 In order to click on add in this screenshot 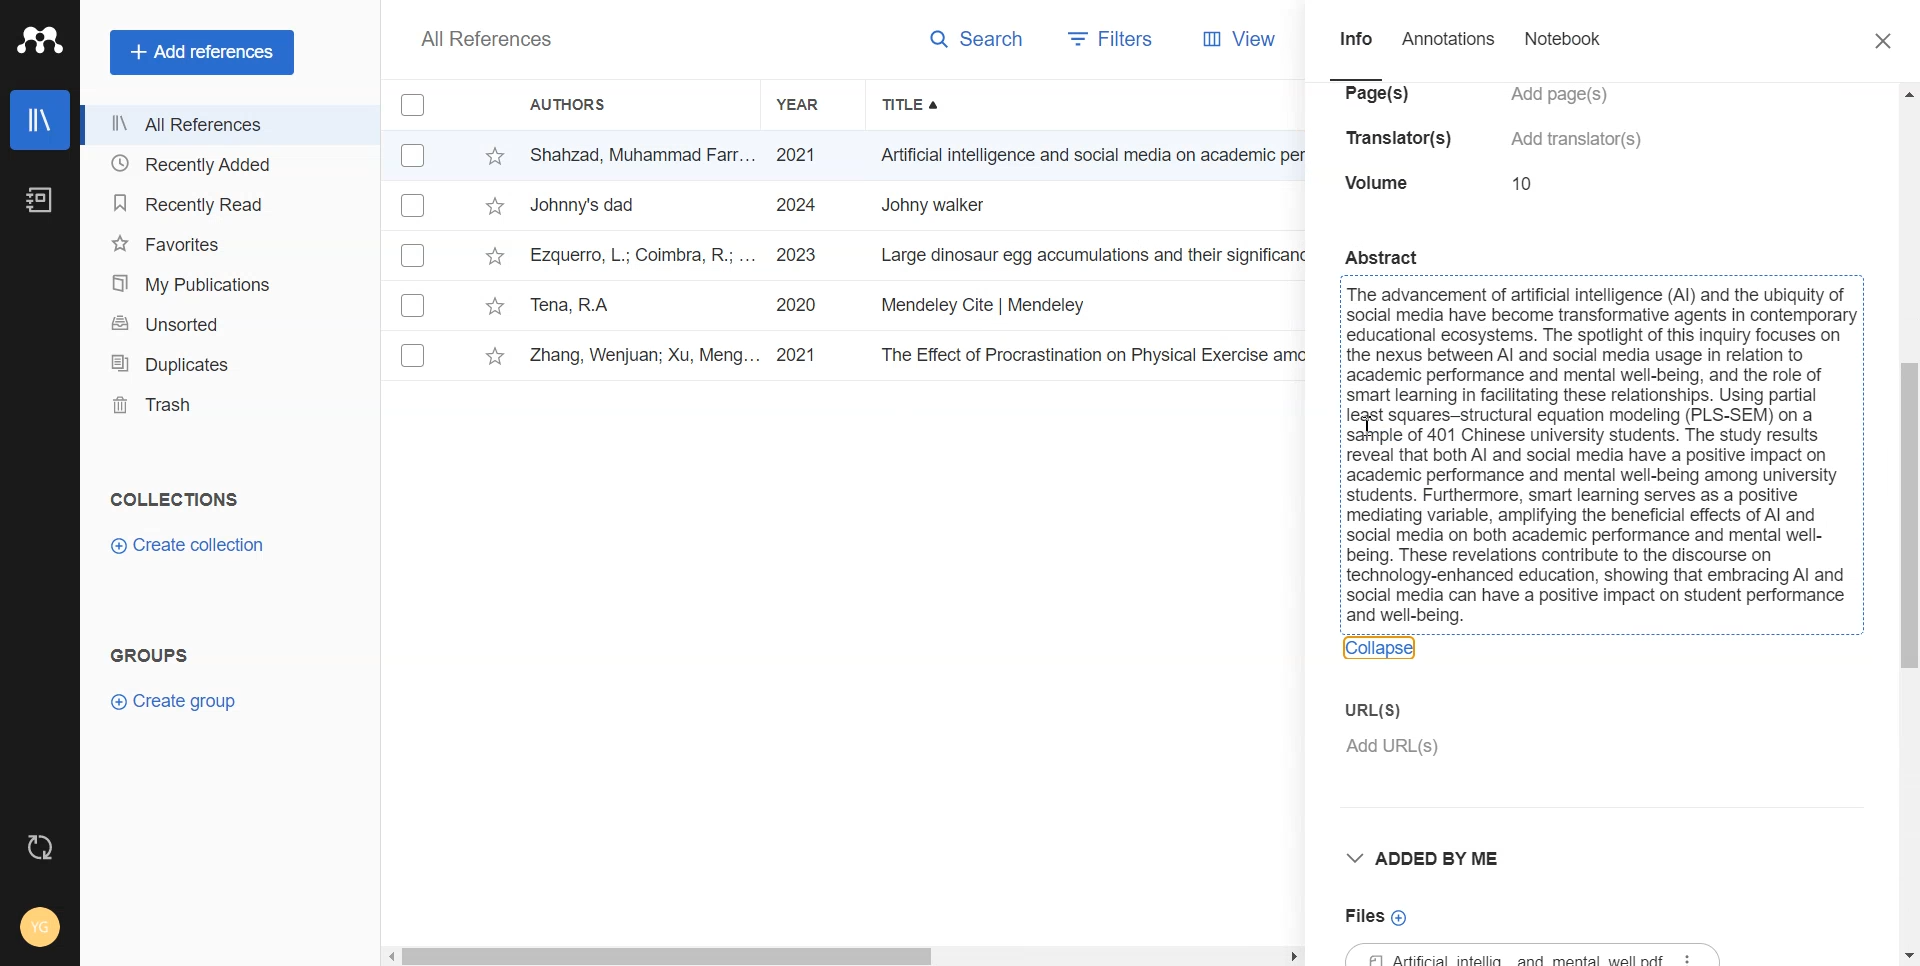, I will do `click(1569, 95)`.